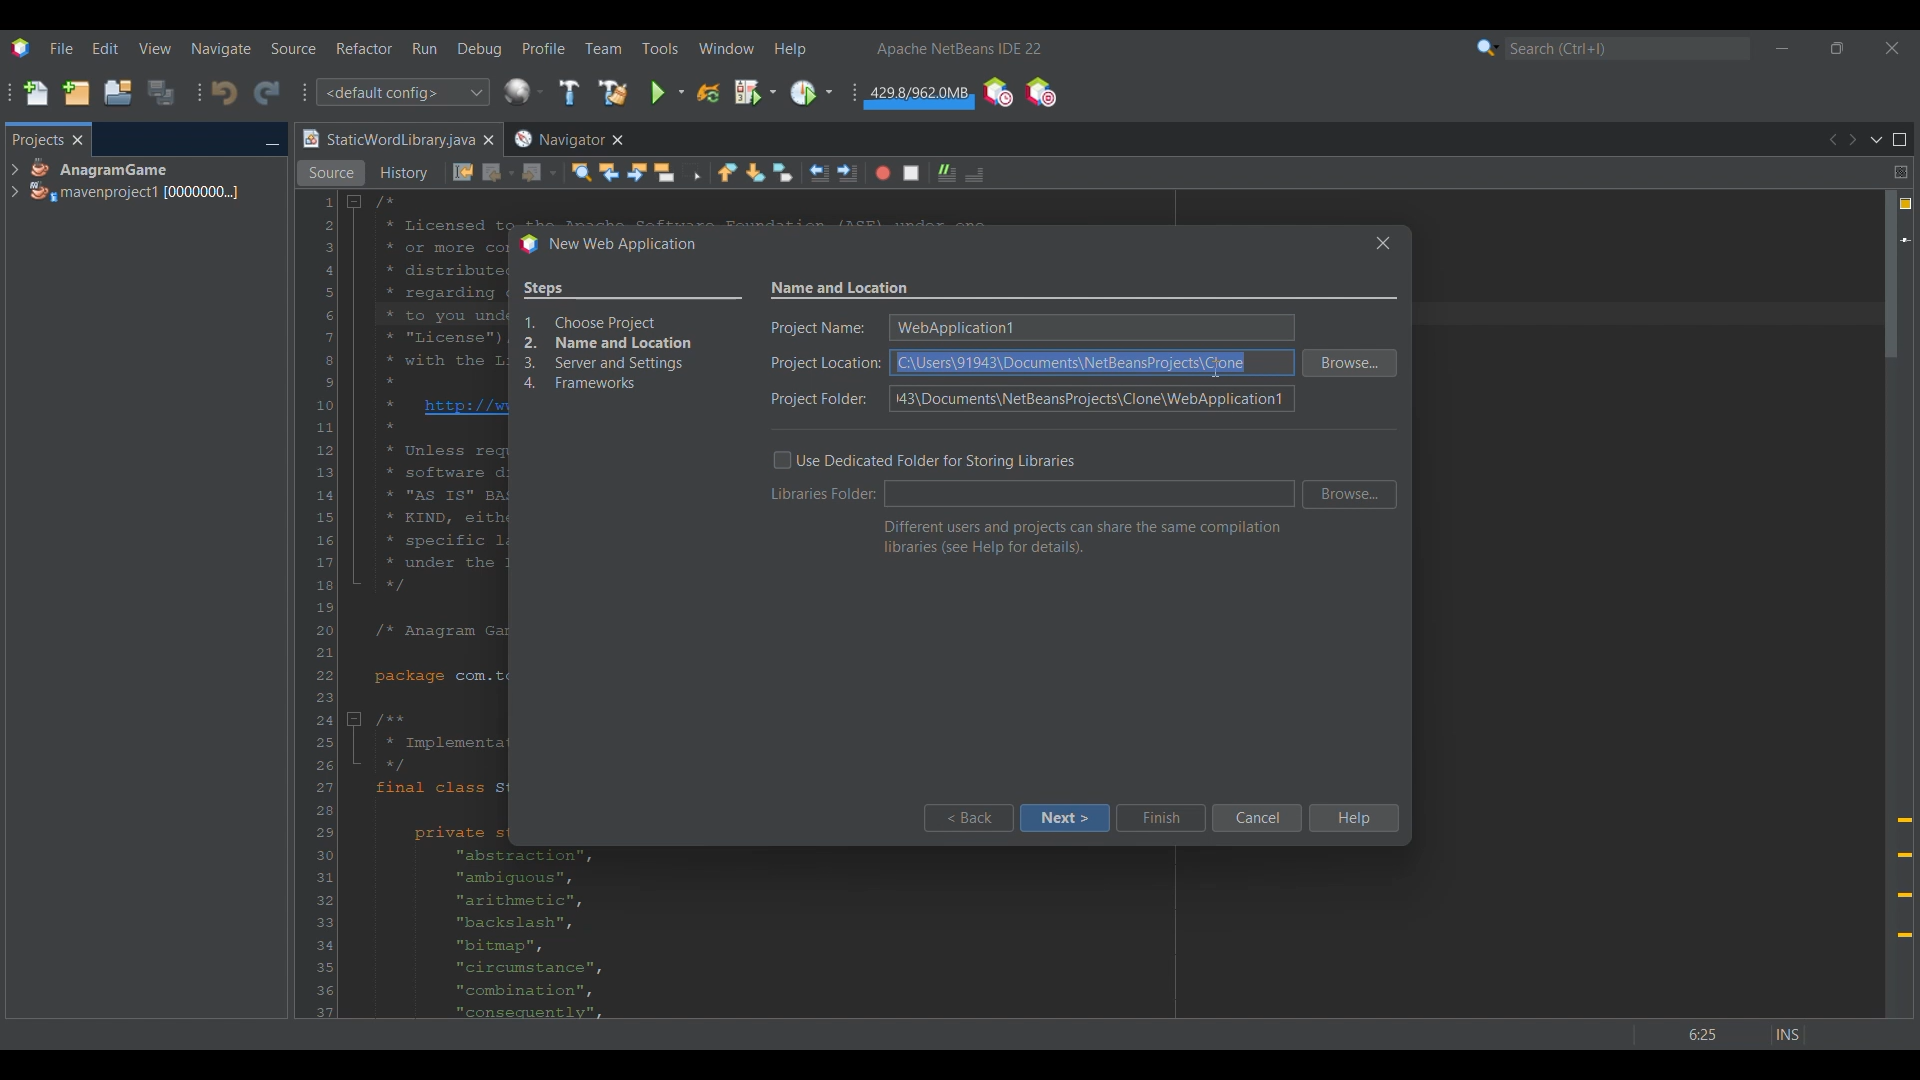 This screenshot has width=1920, height=1080. I want to click on Clean and build main project, so click(612, 92).